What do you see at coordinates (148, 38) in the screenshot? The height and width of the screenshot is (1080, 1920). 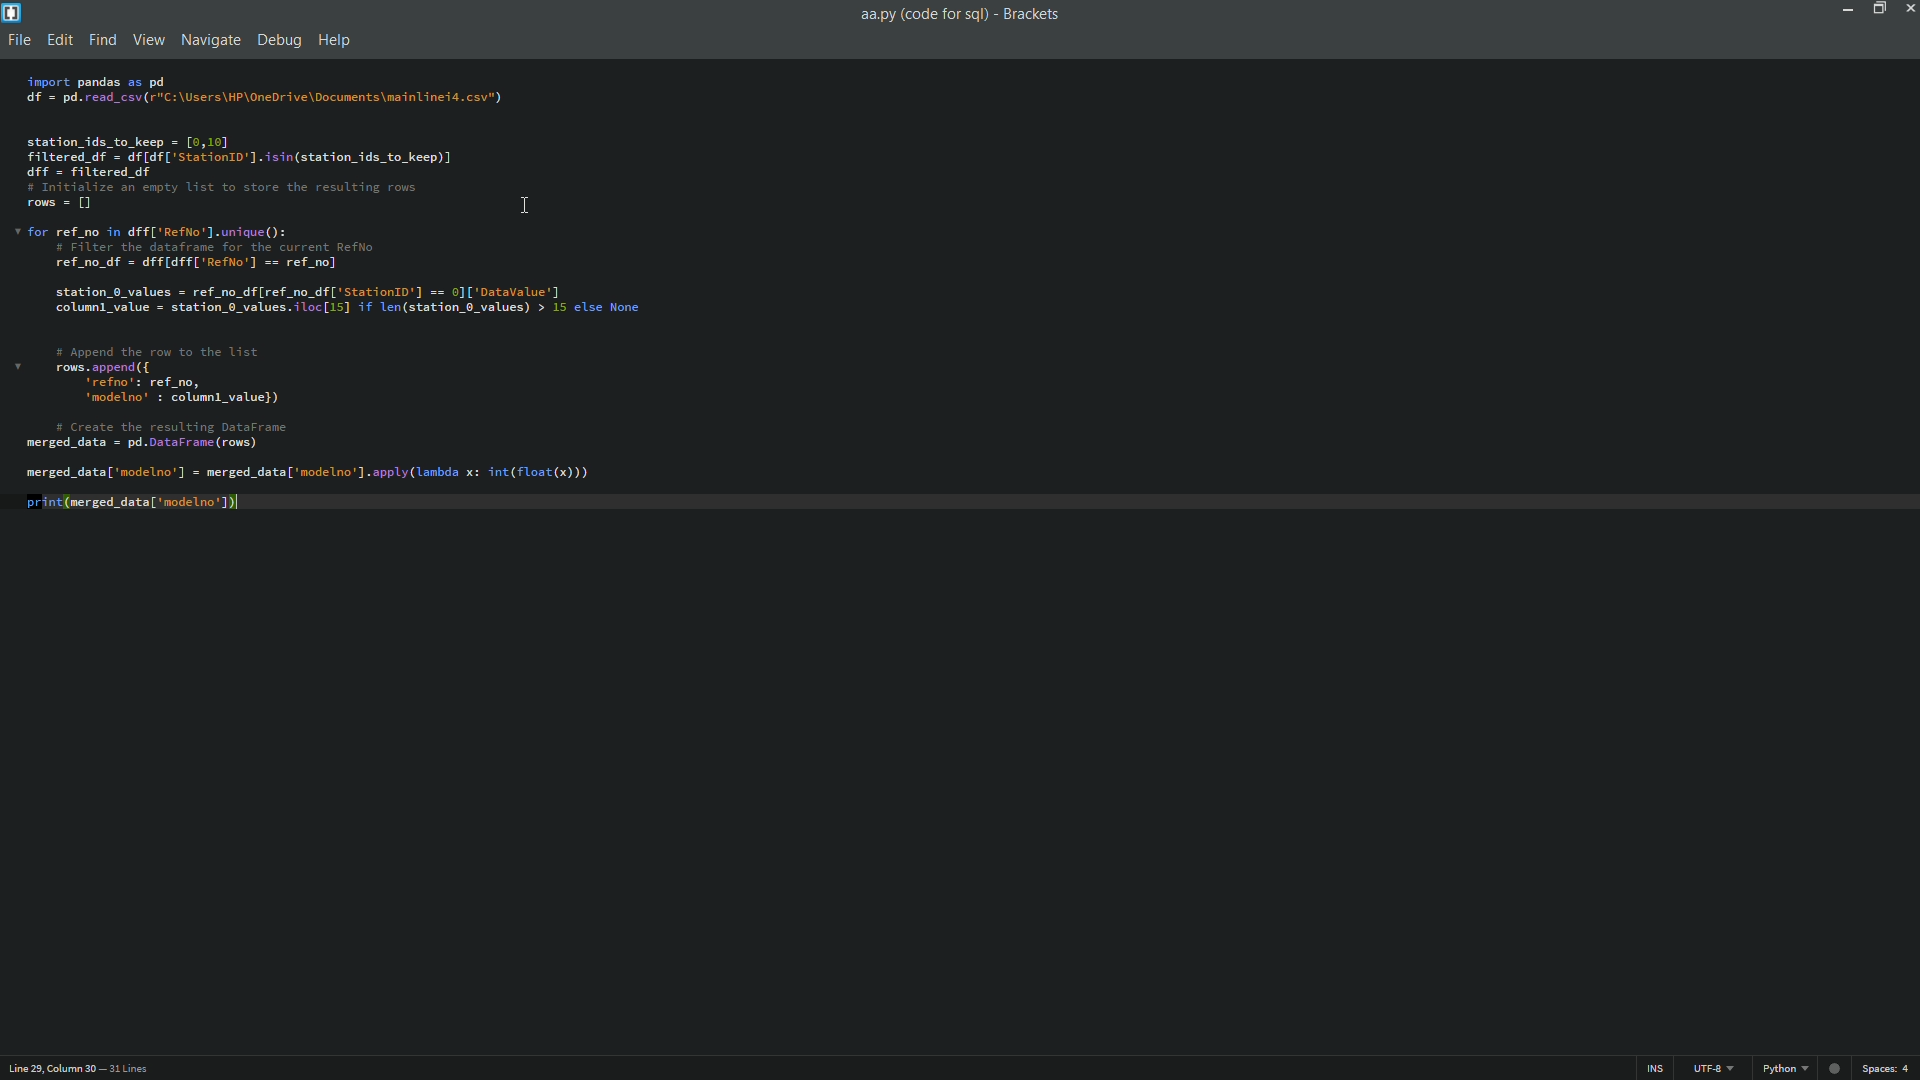 I see `view menu` at bounding box center [148, 38].